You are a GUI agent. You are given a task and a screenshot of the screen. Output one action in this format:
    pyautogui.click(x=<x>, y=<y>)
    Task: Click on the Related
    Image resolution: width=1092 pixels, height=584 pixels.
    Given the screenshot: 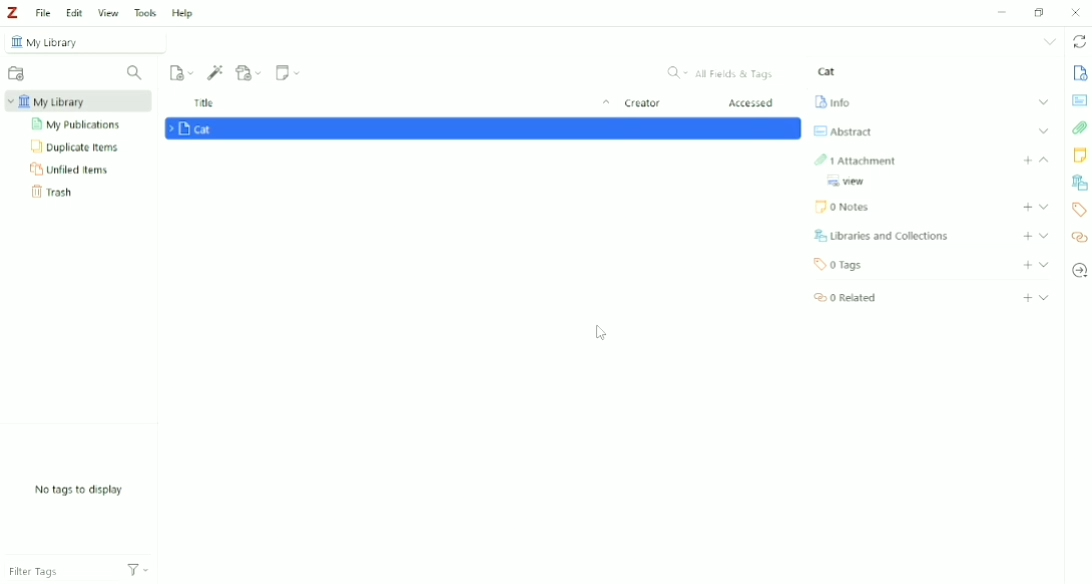 What is the action you would take?
    pyautogui.click(x=1079, y=238)
    